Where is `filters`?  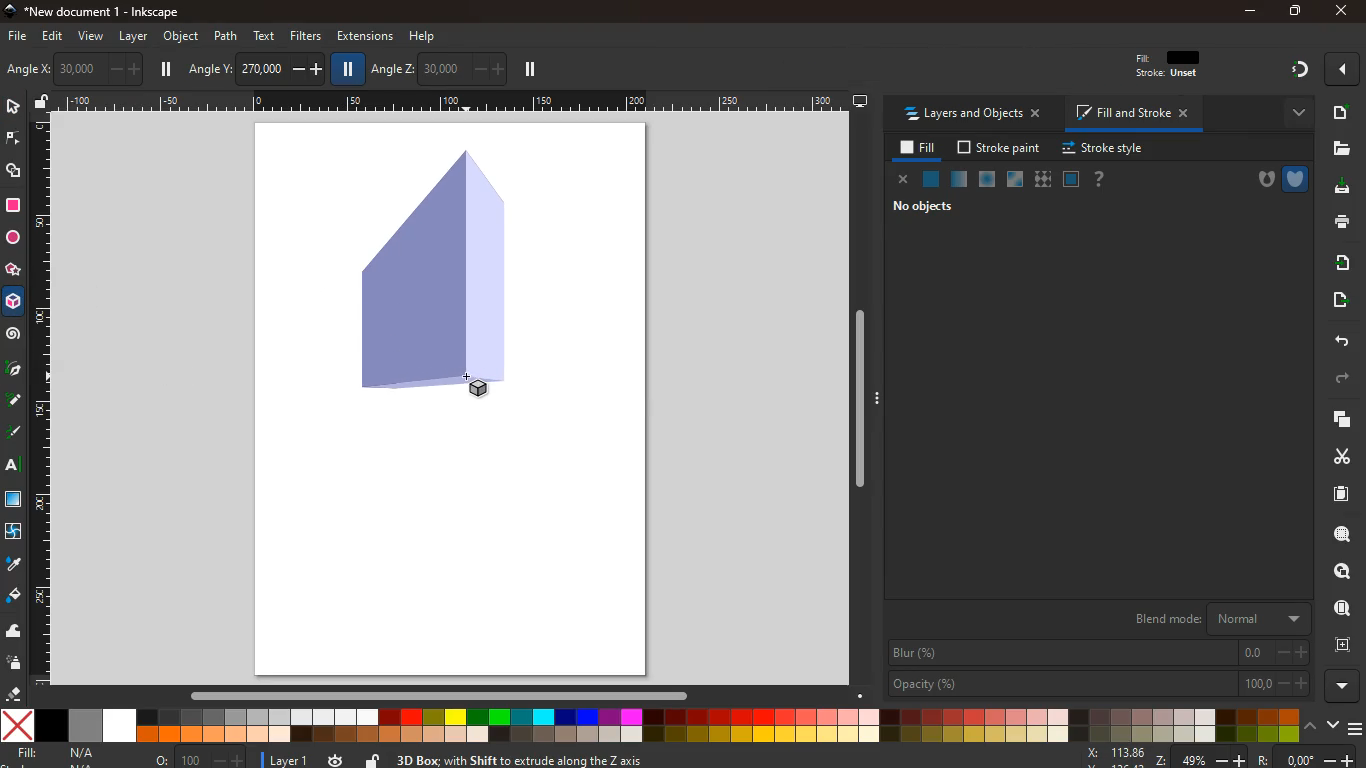 filters is located at coordinates (302, 37).